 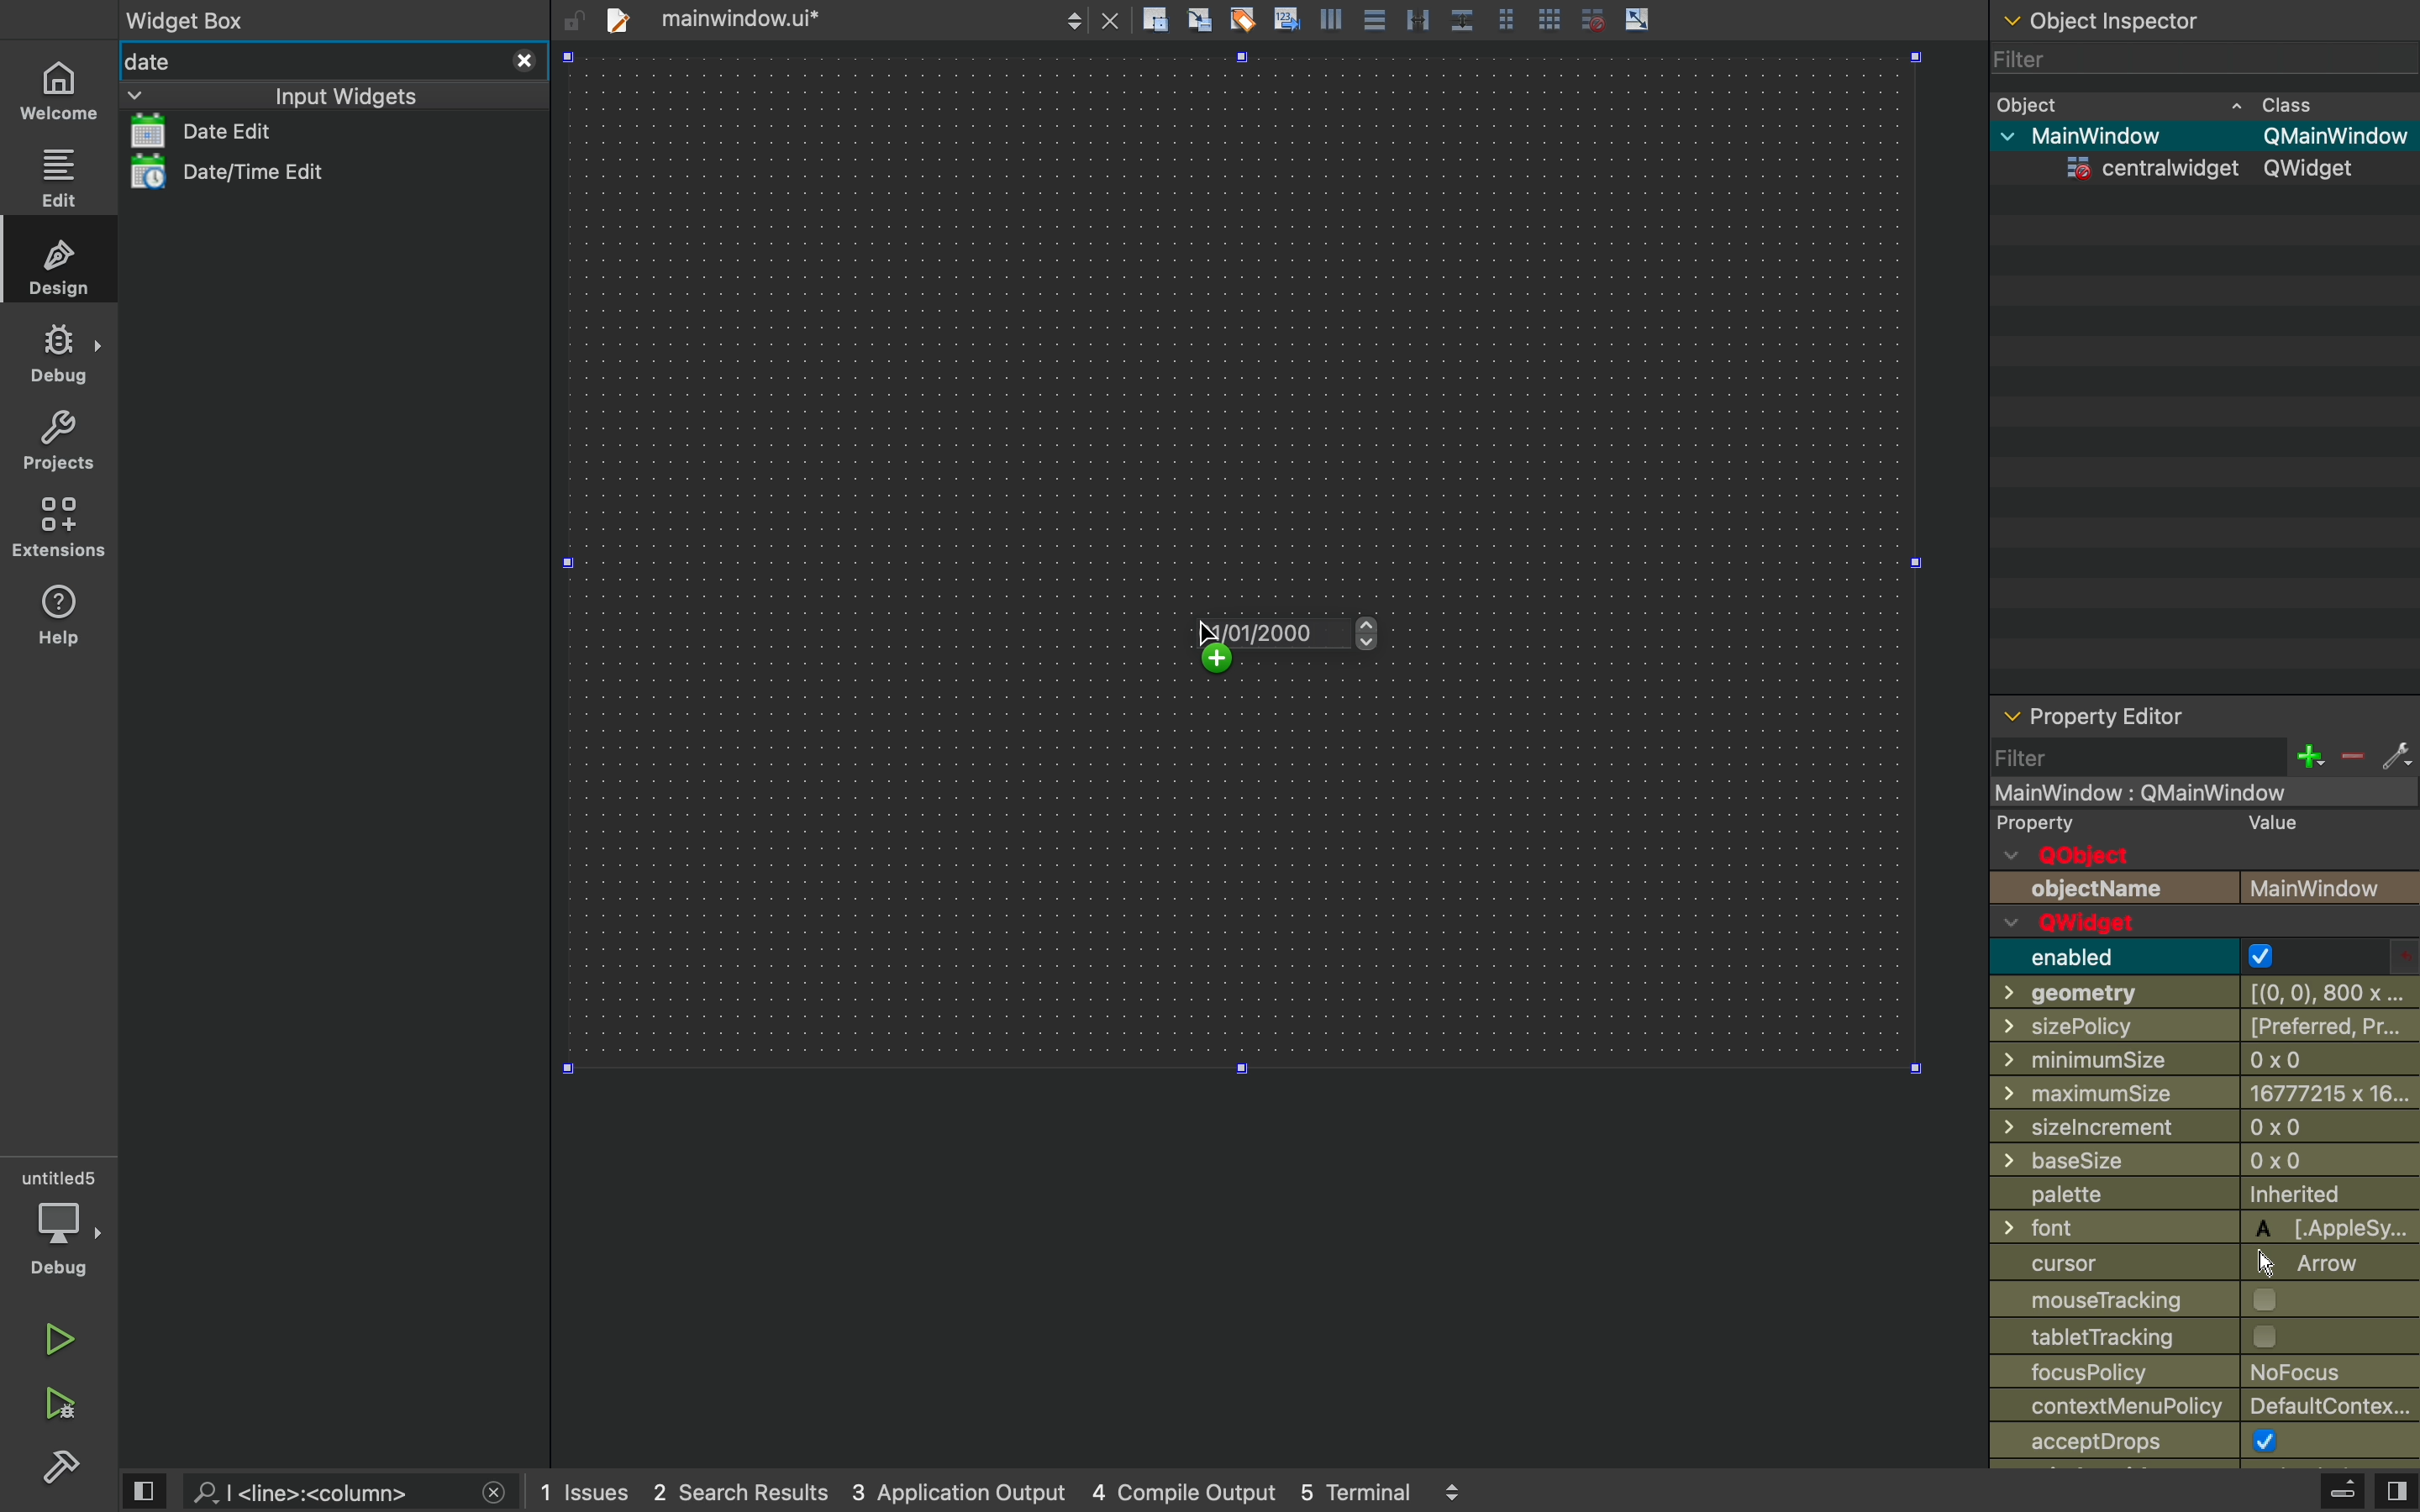 What do you see at coordinates (60, 1338) in the screenshot?
I see `run` at bounding box center [60, 1338].